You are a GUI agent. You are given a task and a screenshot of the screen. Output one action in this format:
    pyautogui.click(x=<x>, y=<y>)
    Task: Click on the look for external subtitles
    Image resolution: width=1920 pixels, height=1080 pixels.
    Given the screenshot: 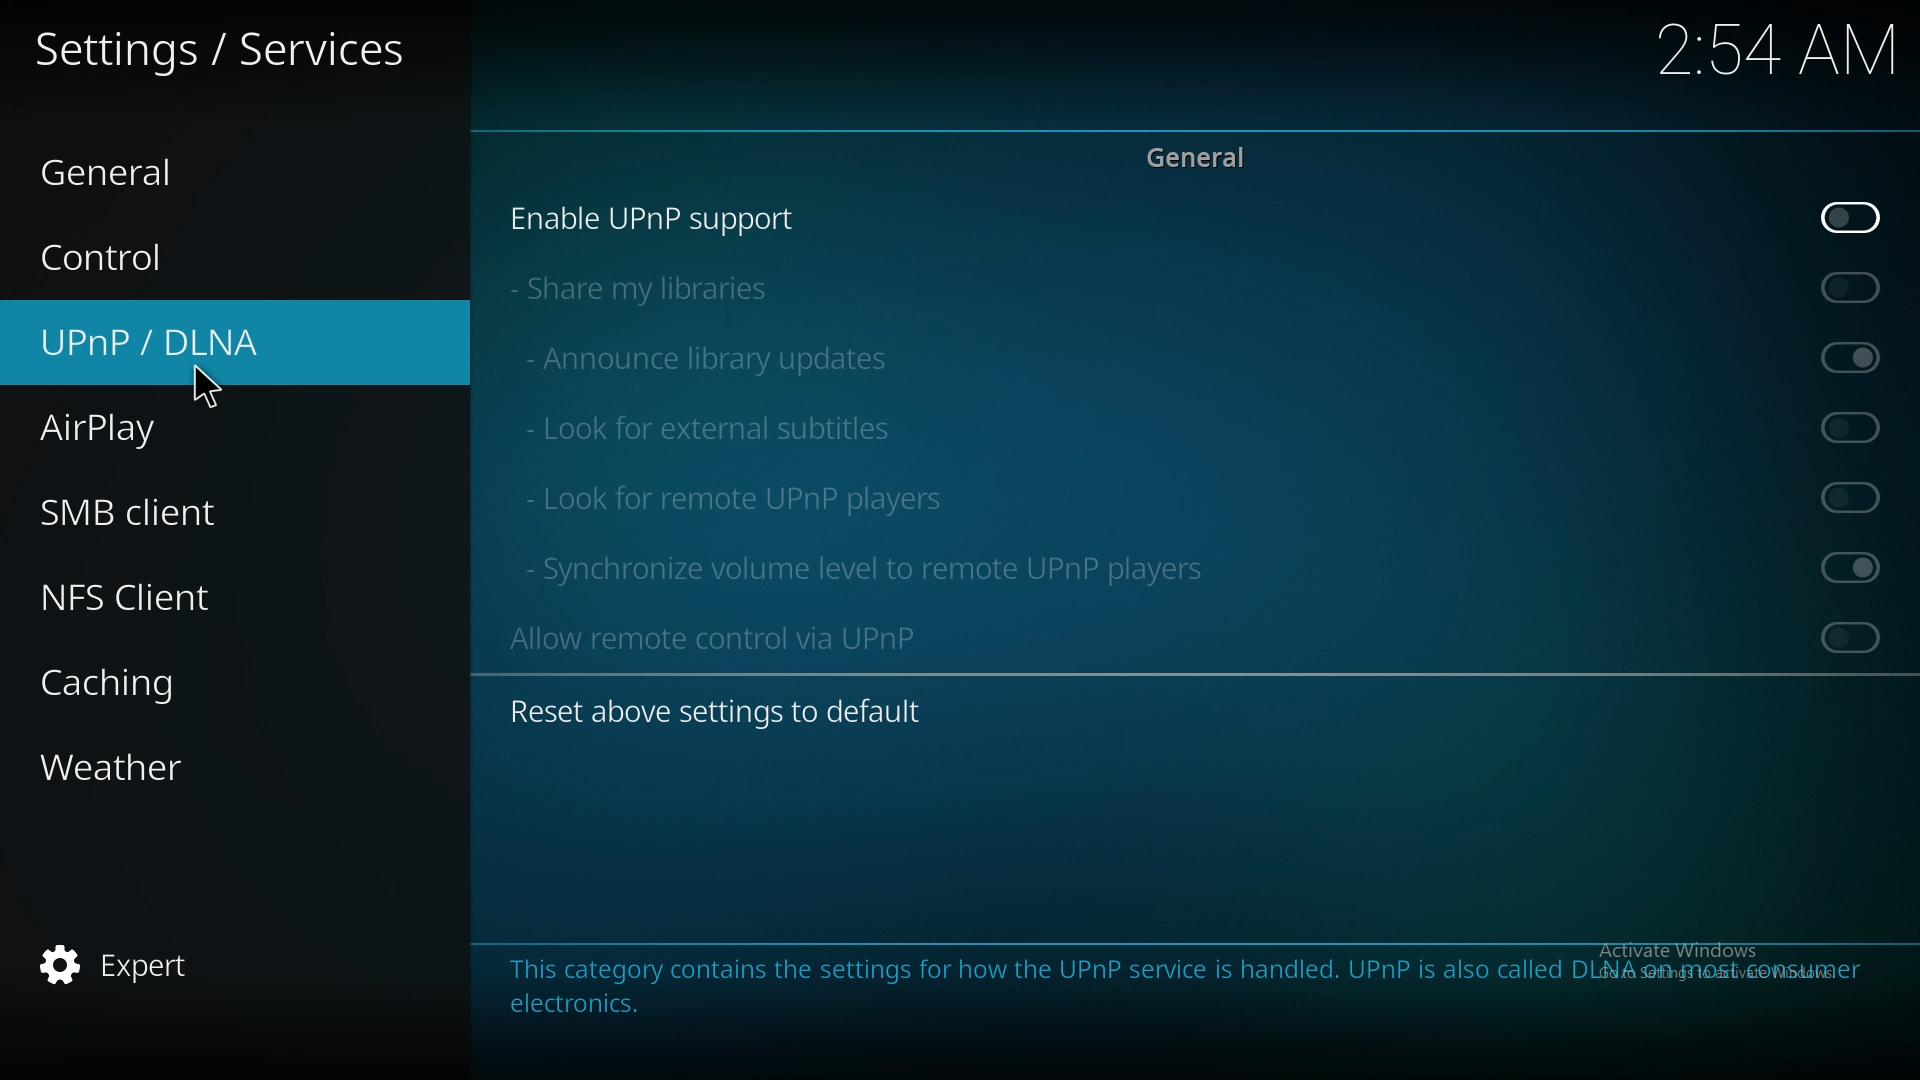 What is the action you would take?
    pyautogui.click(x=734, y=424)
    